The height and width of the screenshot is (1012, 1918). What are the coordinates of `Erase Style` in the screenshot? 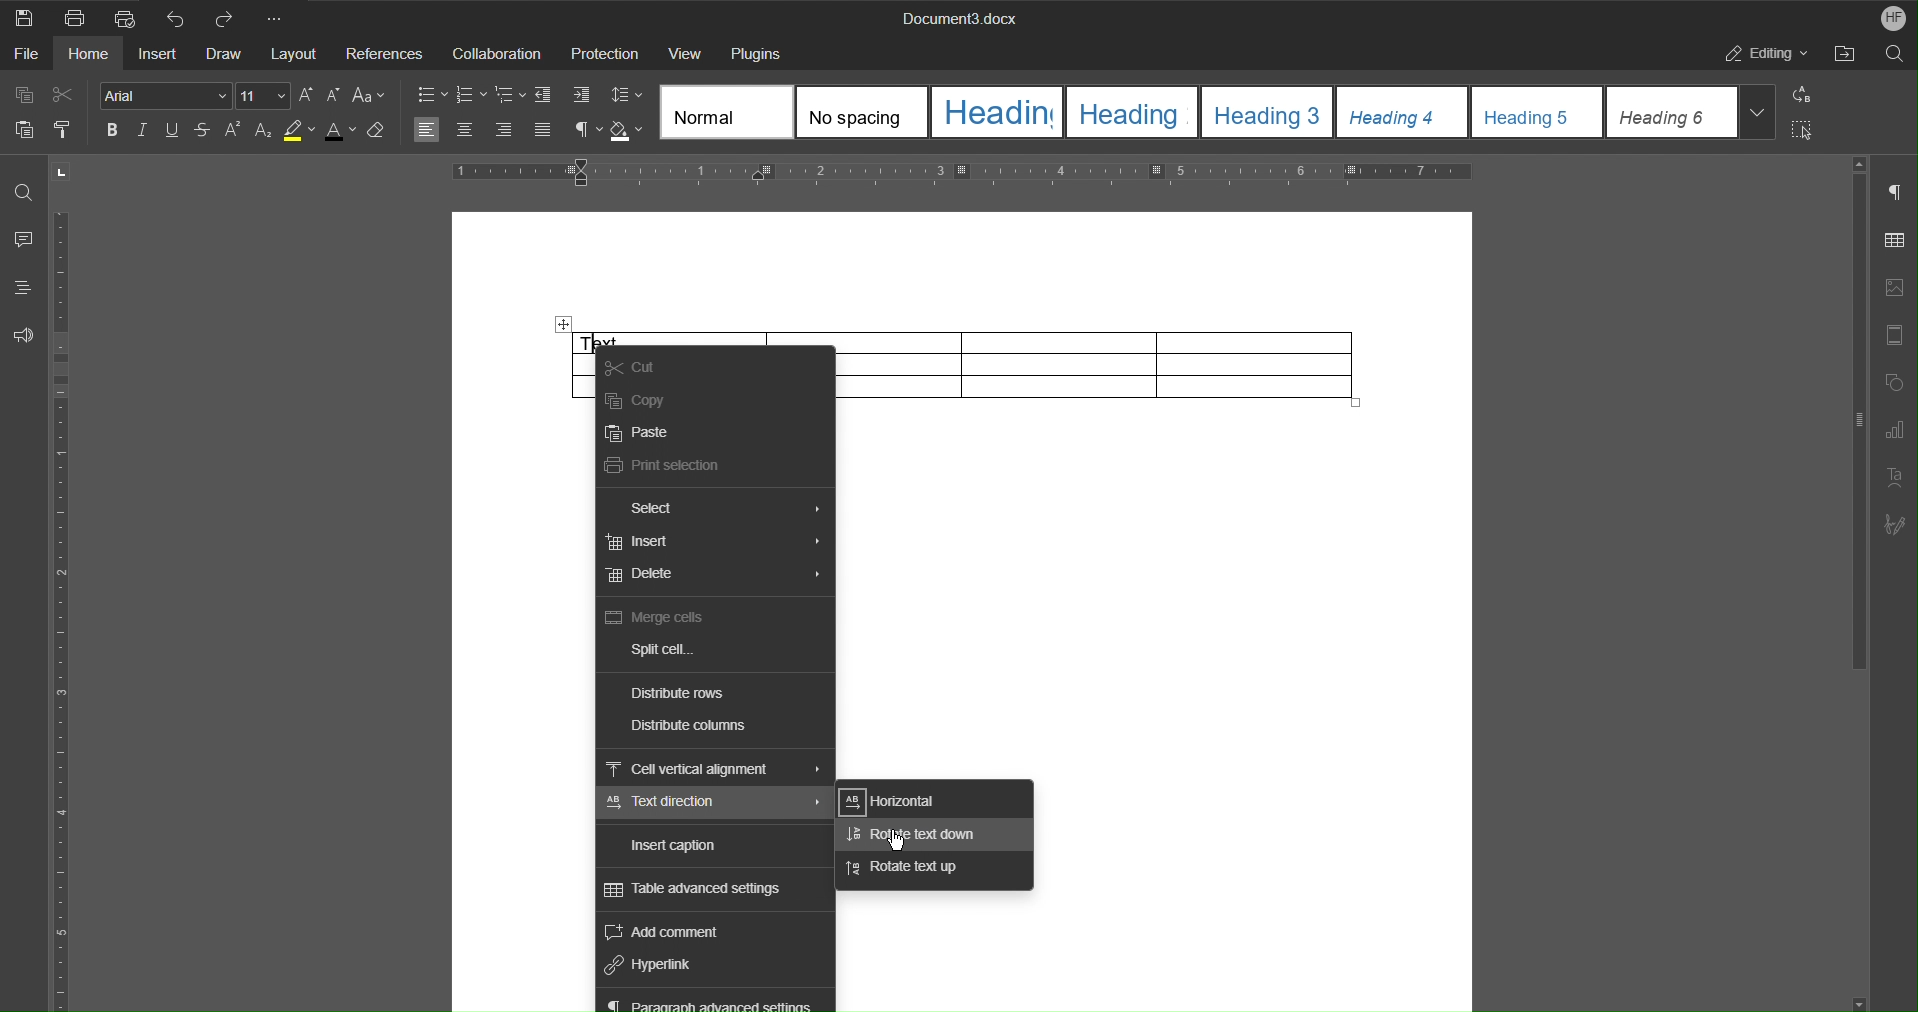 It's located at (380, 130).